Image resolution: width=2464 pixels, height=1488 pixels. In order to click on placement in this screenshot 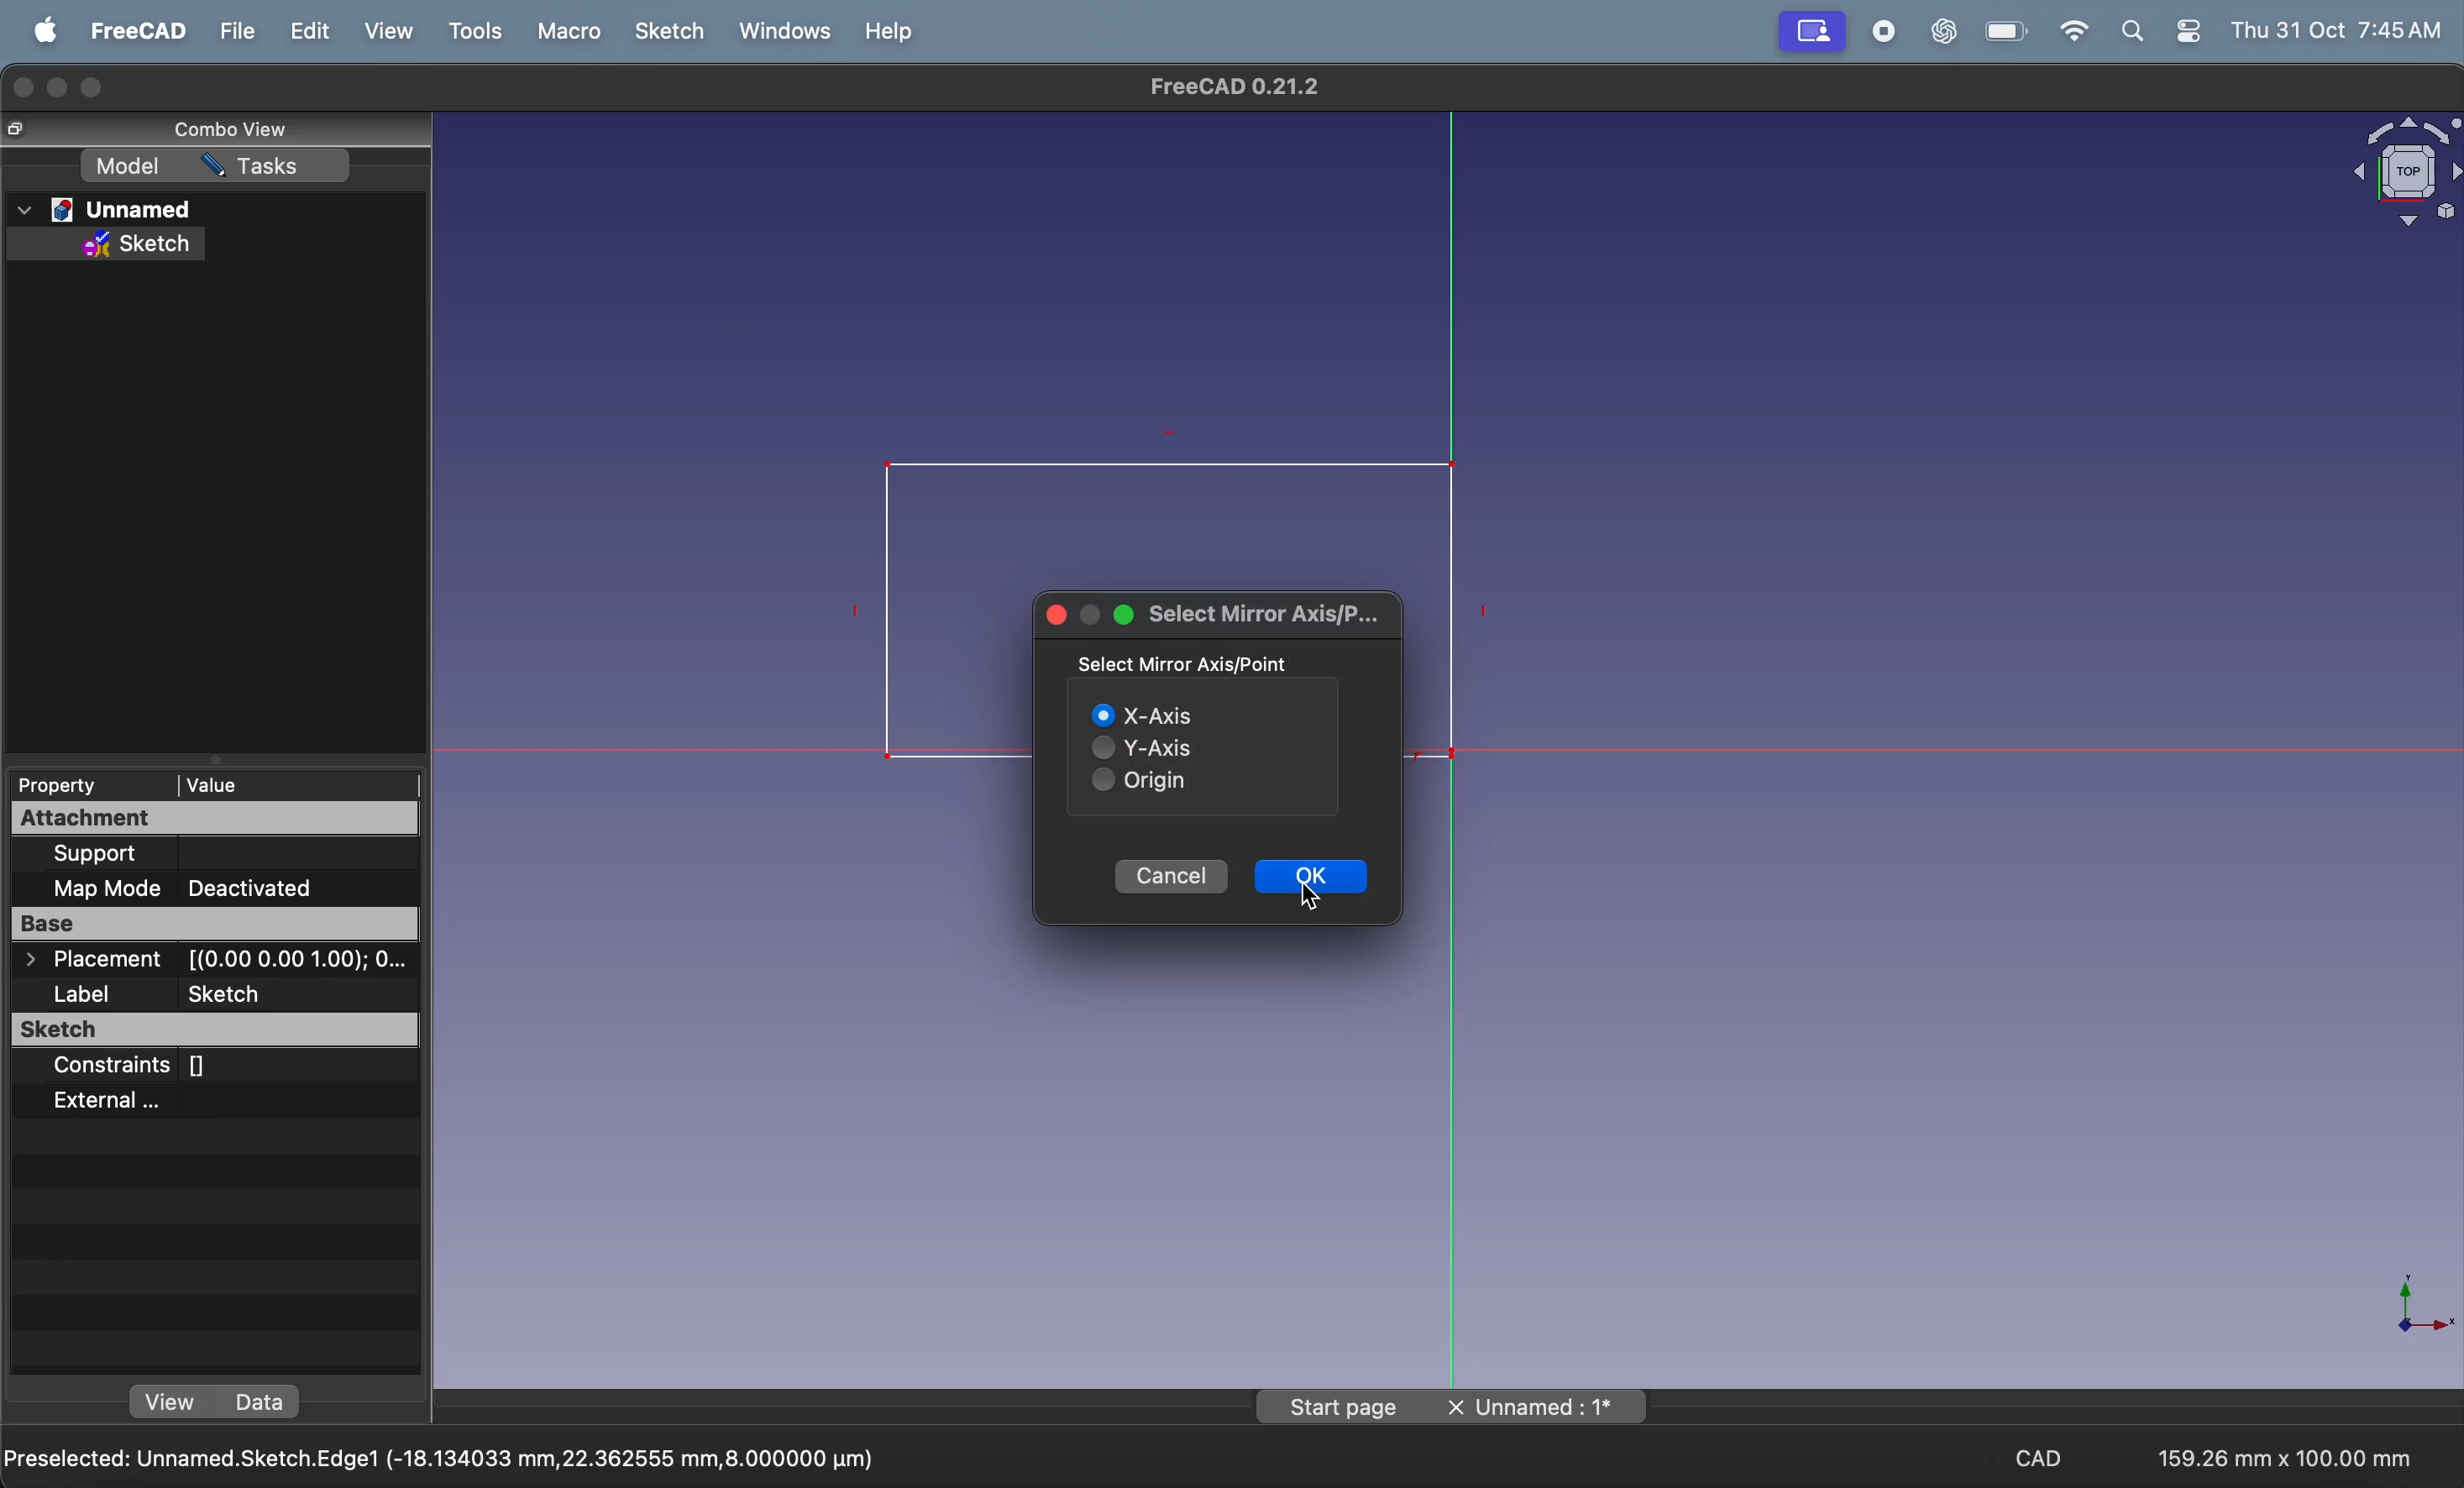, I will do `click(204, 962)`.